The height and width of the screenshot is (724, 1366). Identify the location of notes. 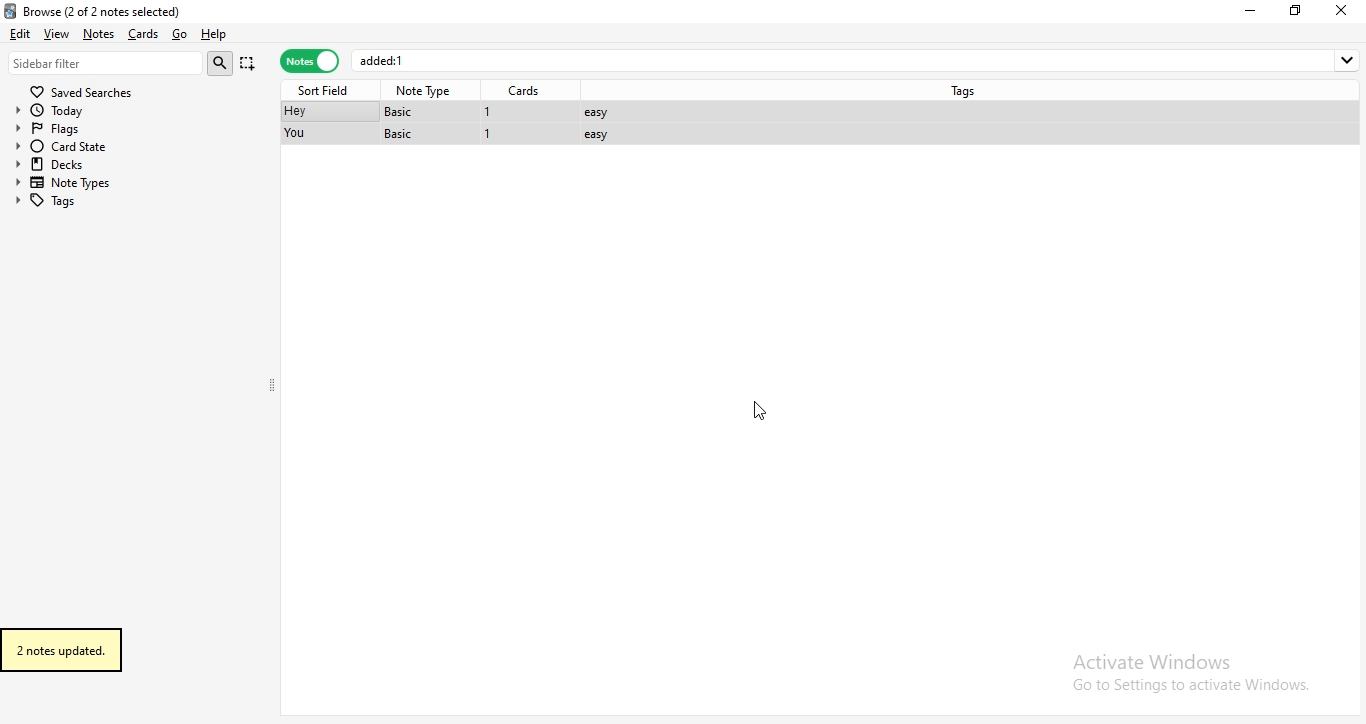
(309, 62).